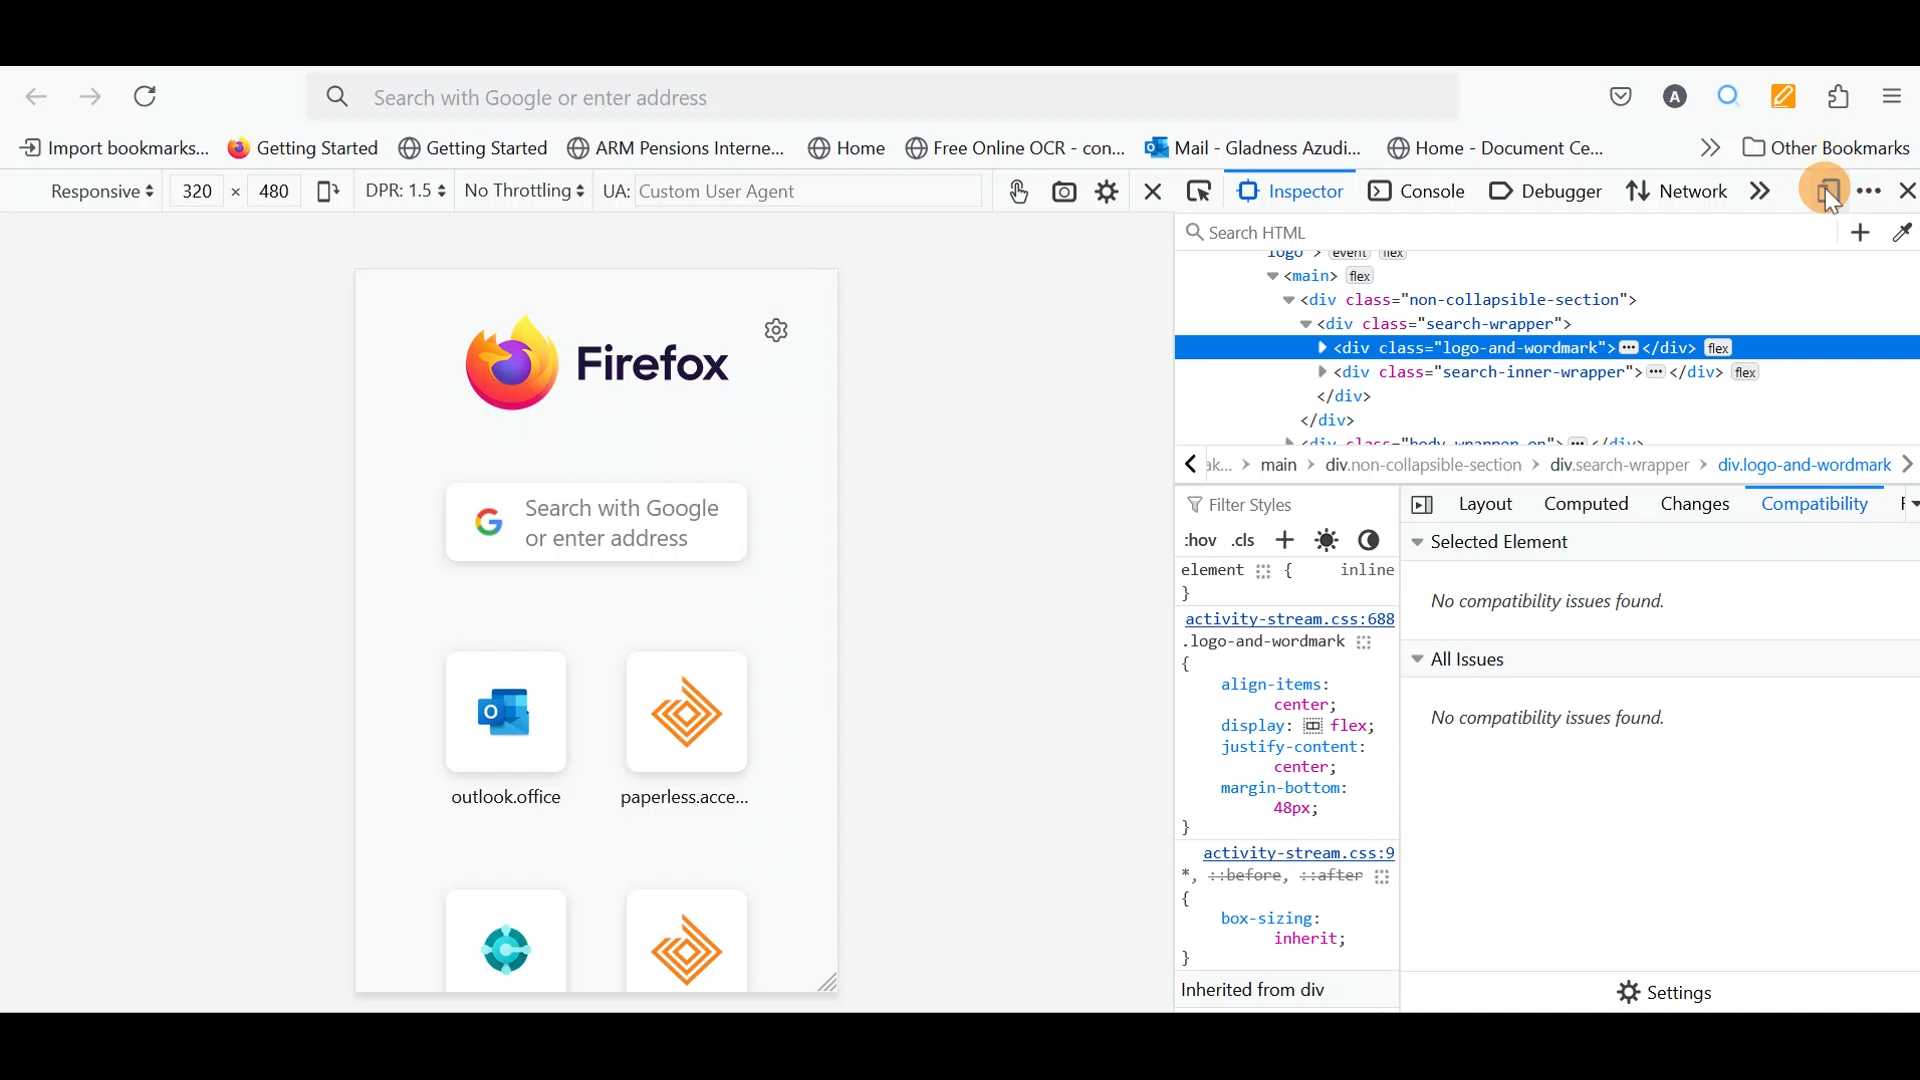 Image resolution: width=1920 pixels, height=1080 pixels. What do you see at coordinates (1370, 228) in the screenshot?
I see `Search bar` at bounding box center [1370, 228].